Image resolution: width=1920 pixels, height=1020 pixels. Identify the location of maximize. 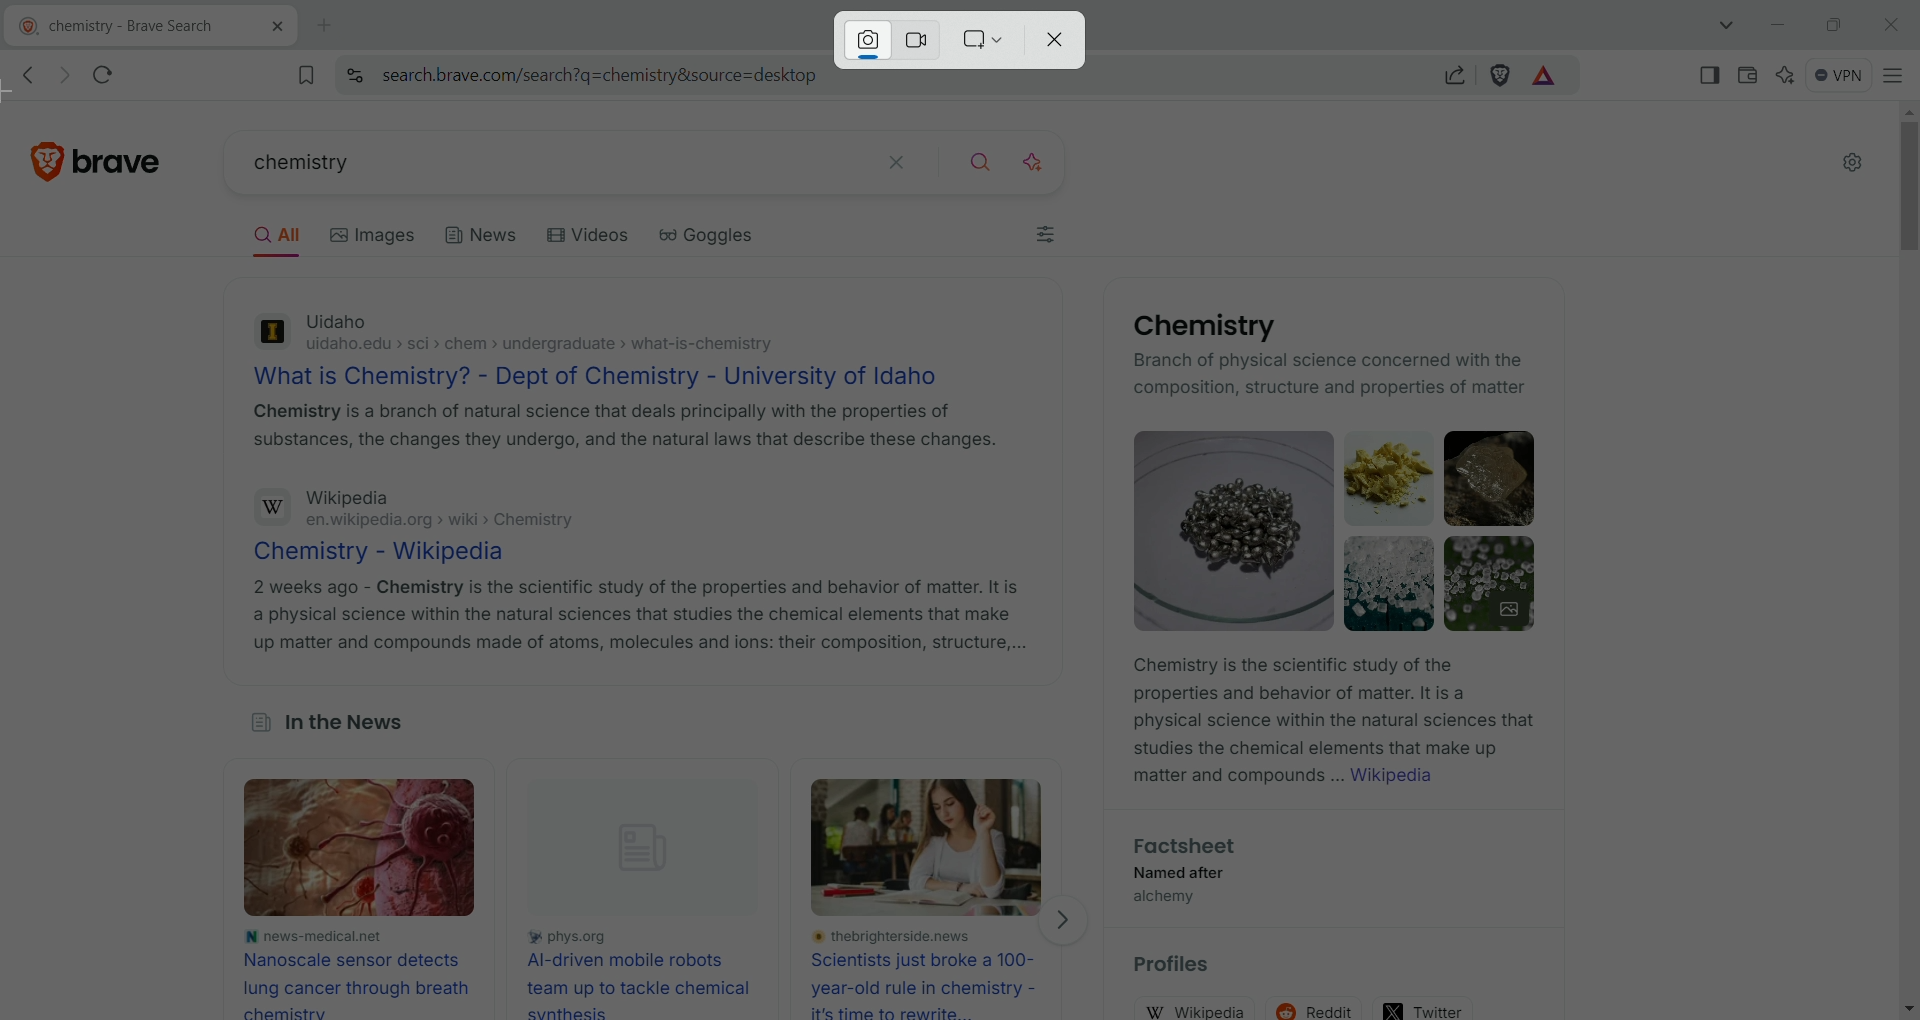
(1832, 23).